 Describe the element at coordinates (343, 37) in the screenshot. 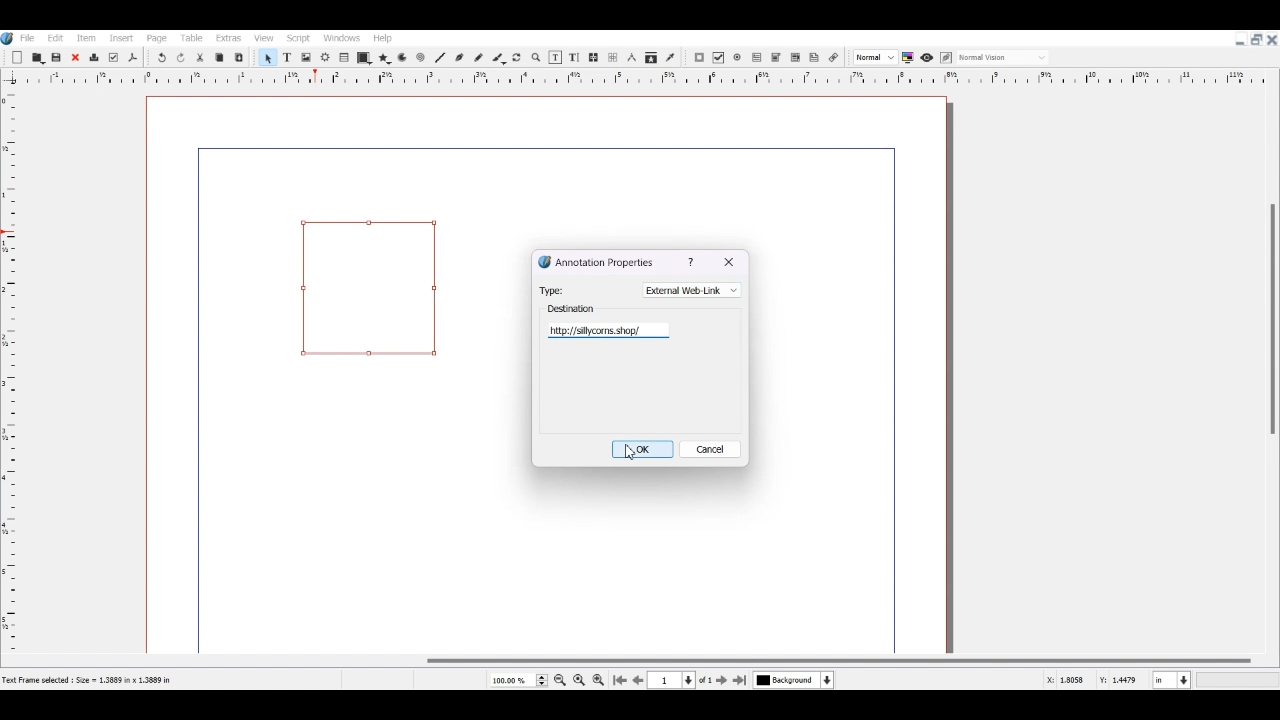

I see `Windows` at that location.